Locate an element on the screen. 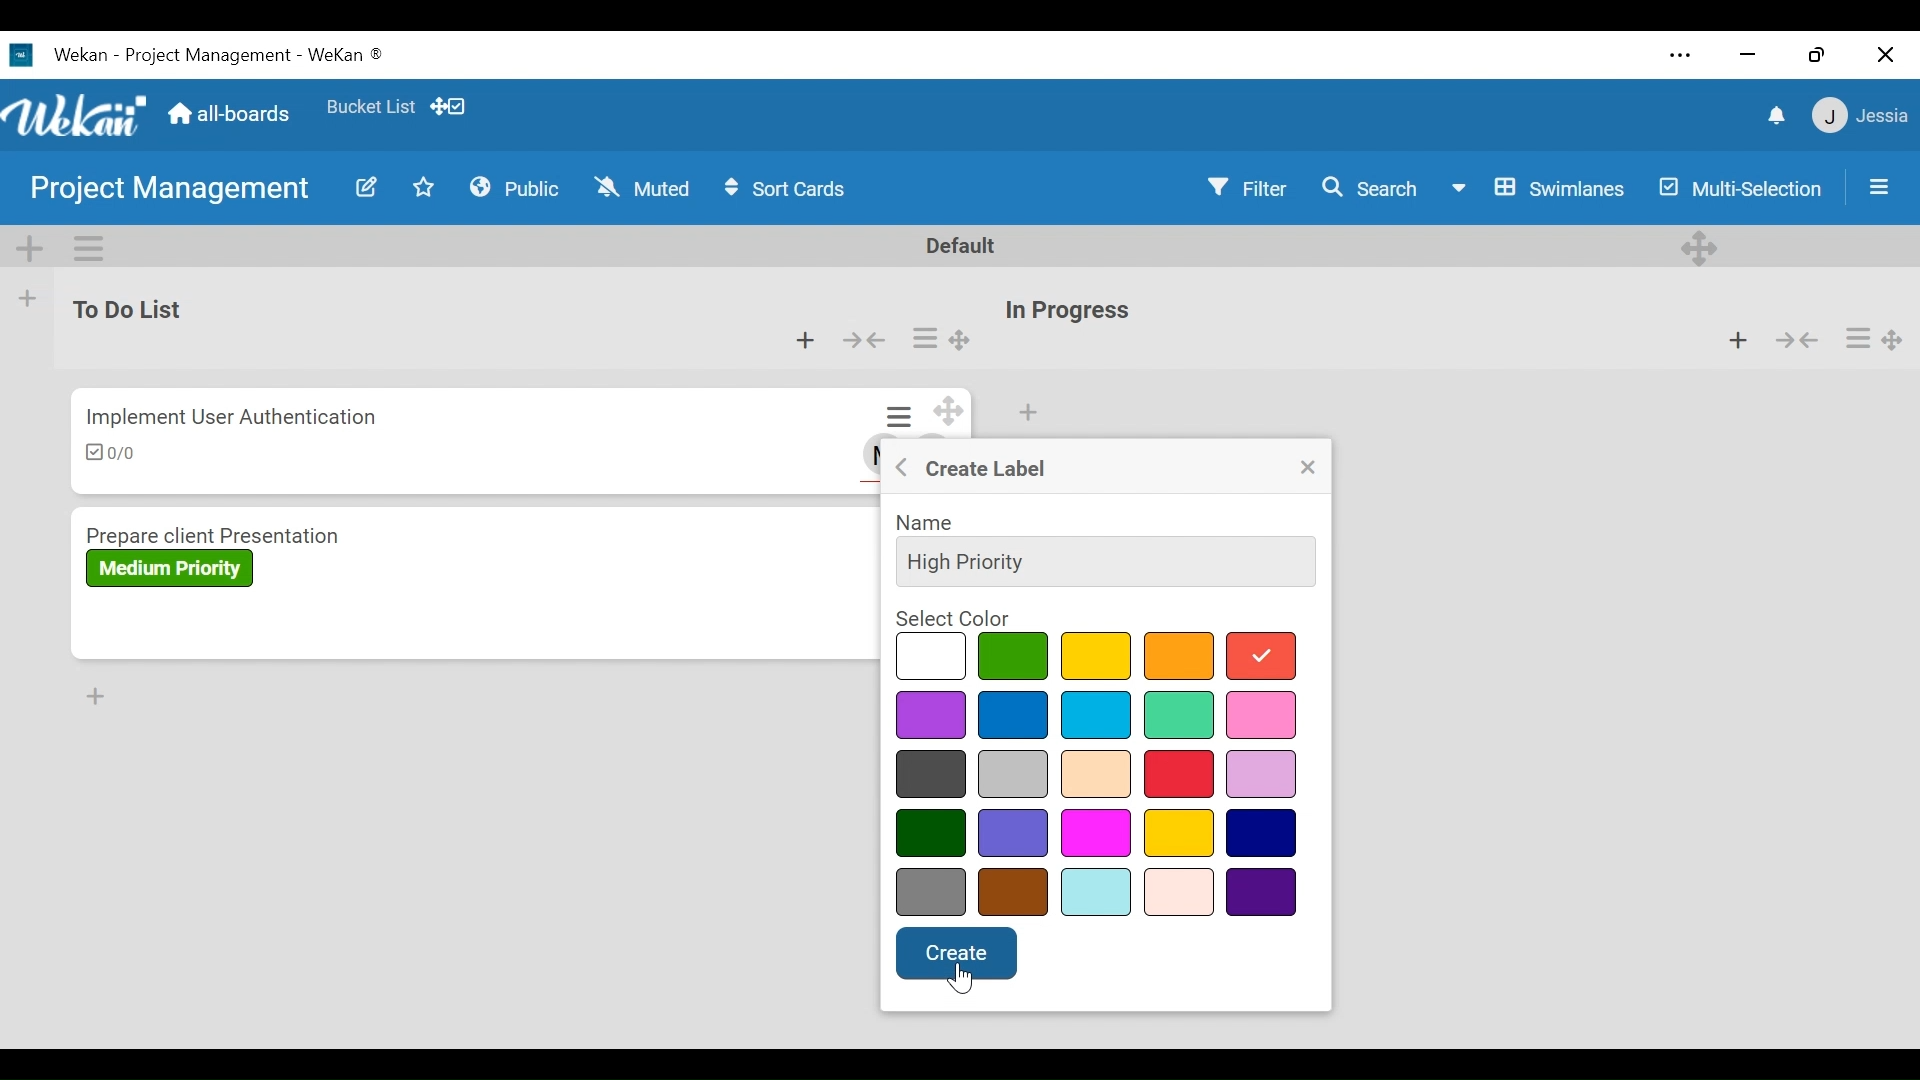  Swimlane actions is located at coordinates (91, 245).